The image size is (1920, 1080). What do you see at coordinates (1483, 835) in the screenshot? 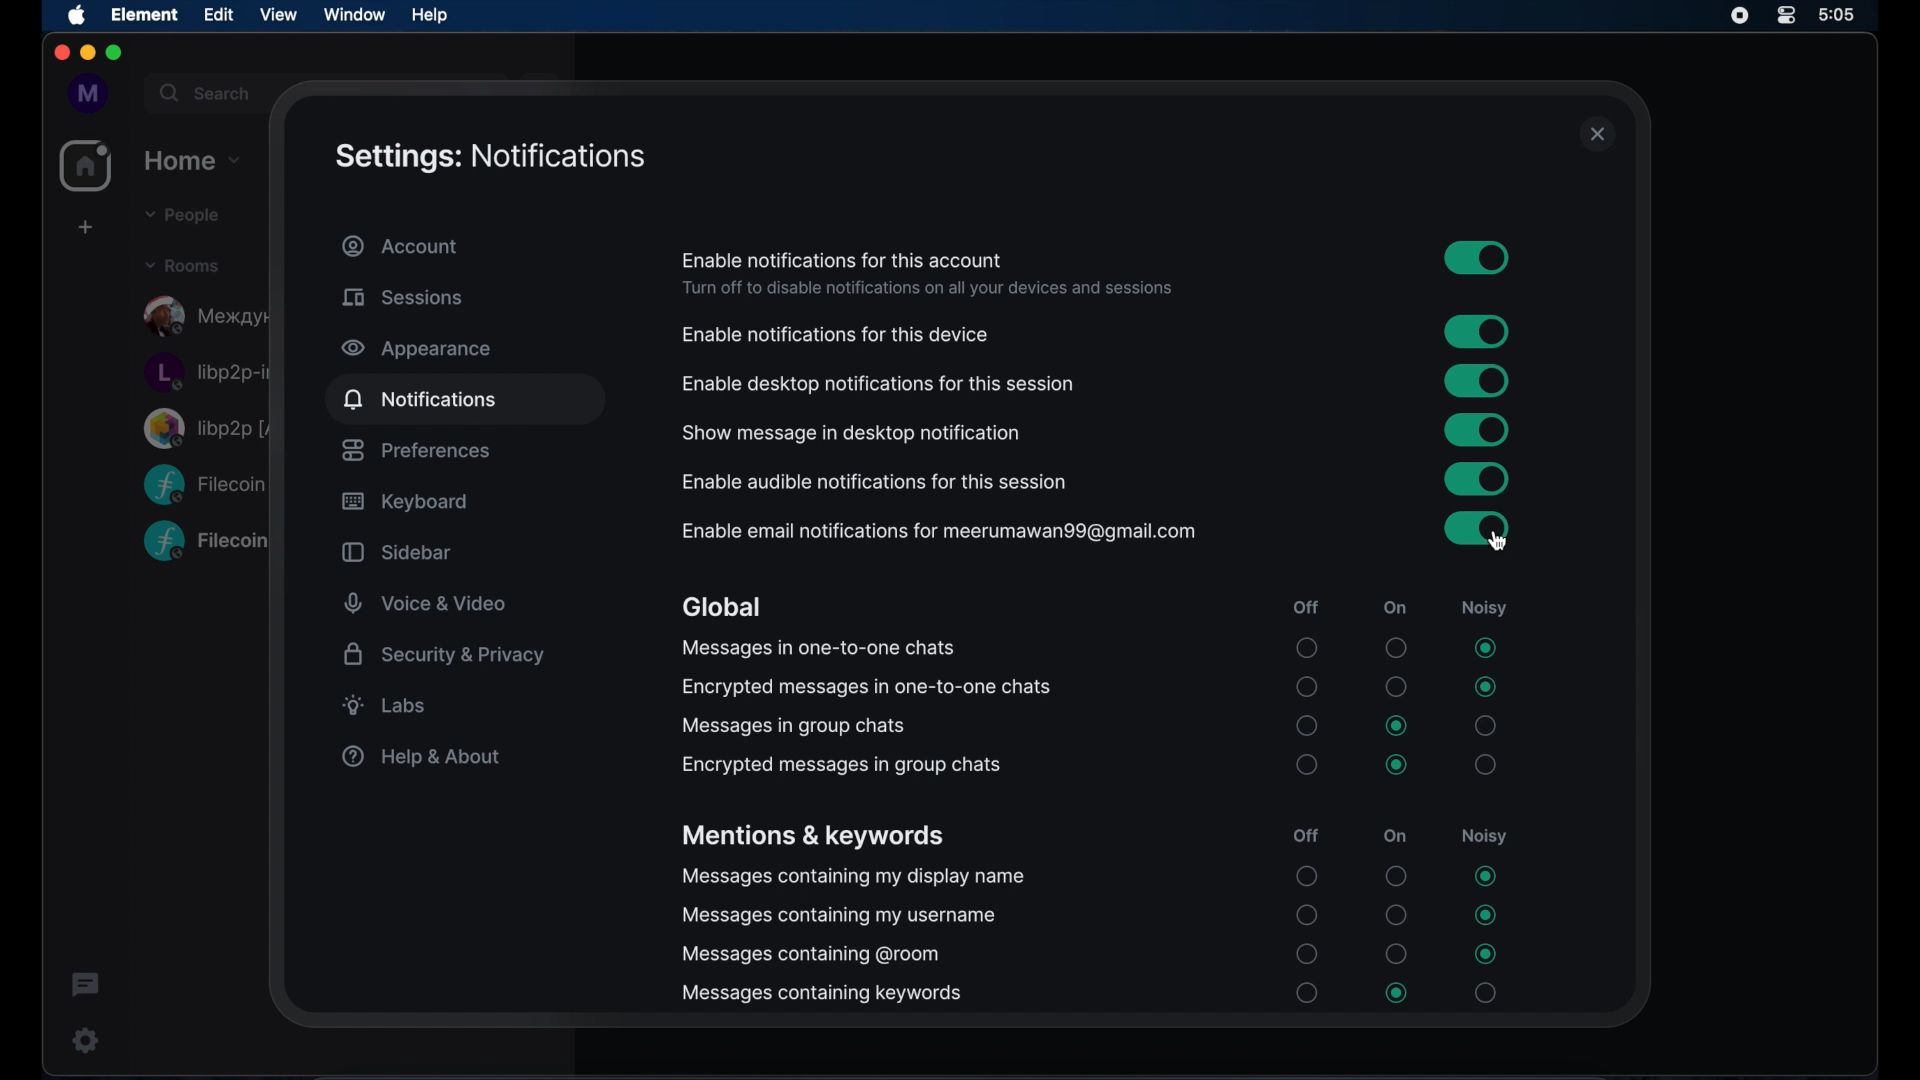
I see `noisy` at bounding box center [1483, 835].